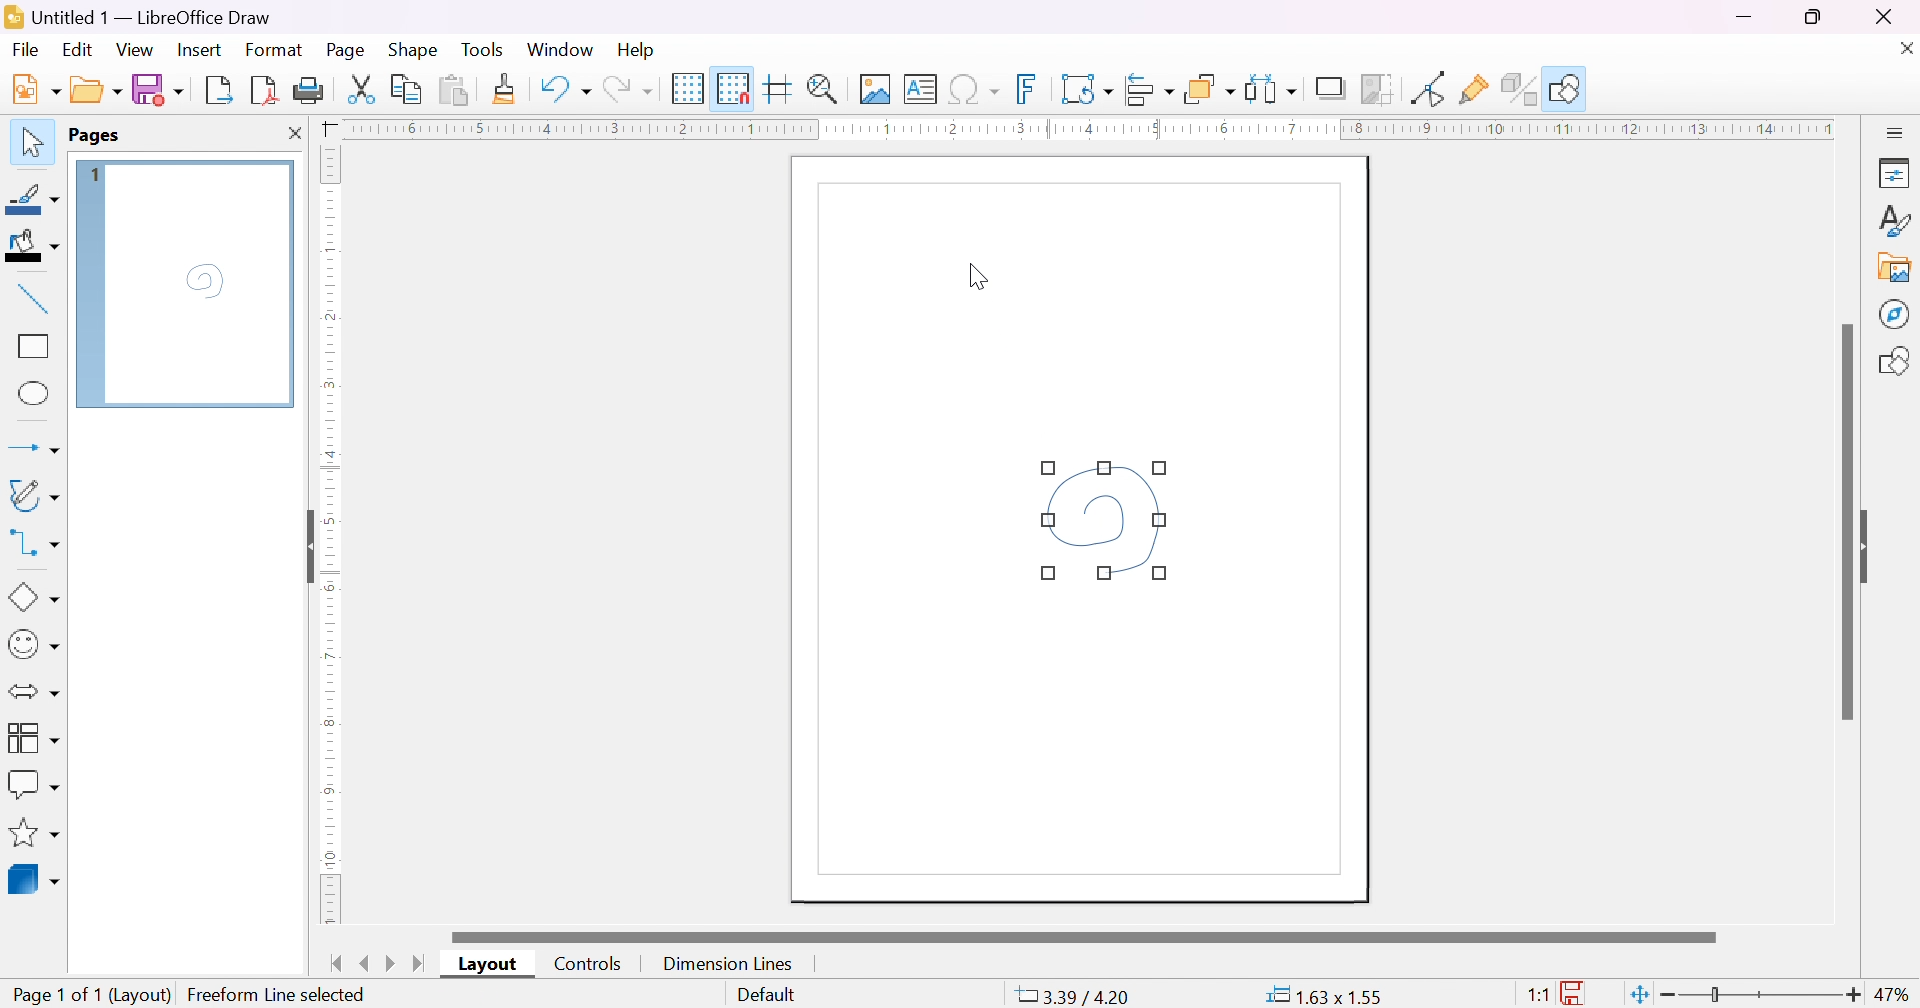  I want to click on crop image, so click(1377, 89).